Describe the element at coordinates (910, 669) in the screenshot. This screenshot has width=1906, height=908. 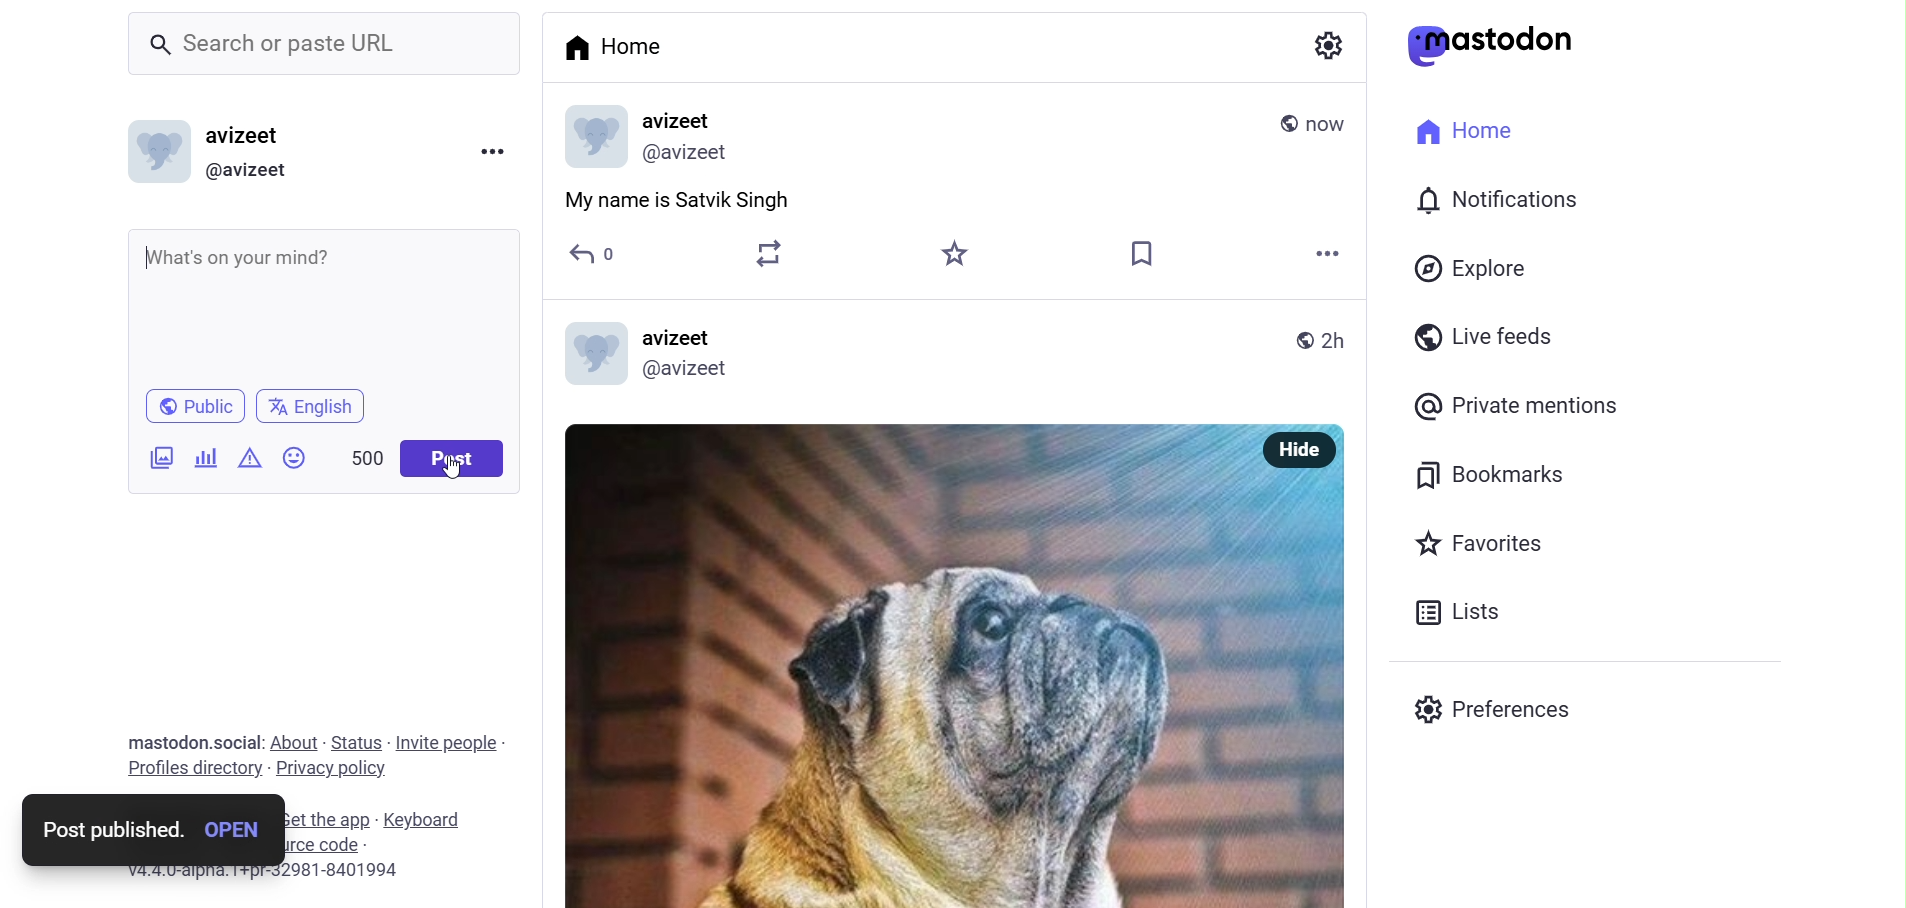
I see `image` at that location.